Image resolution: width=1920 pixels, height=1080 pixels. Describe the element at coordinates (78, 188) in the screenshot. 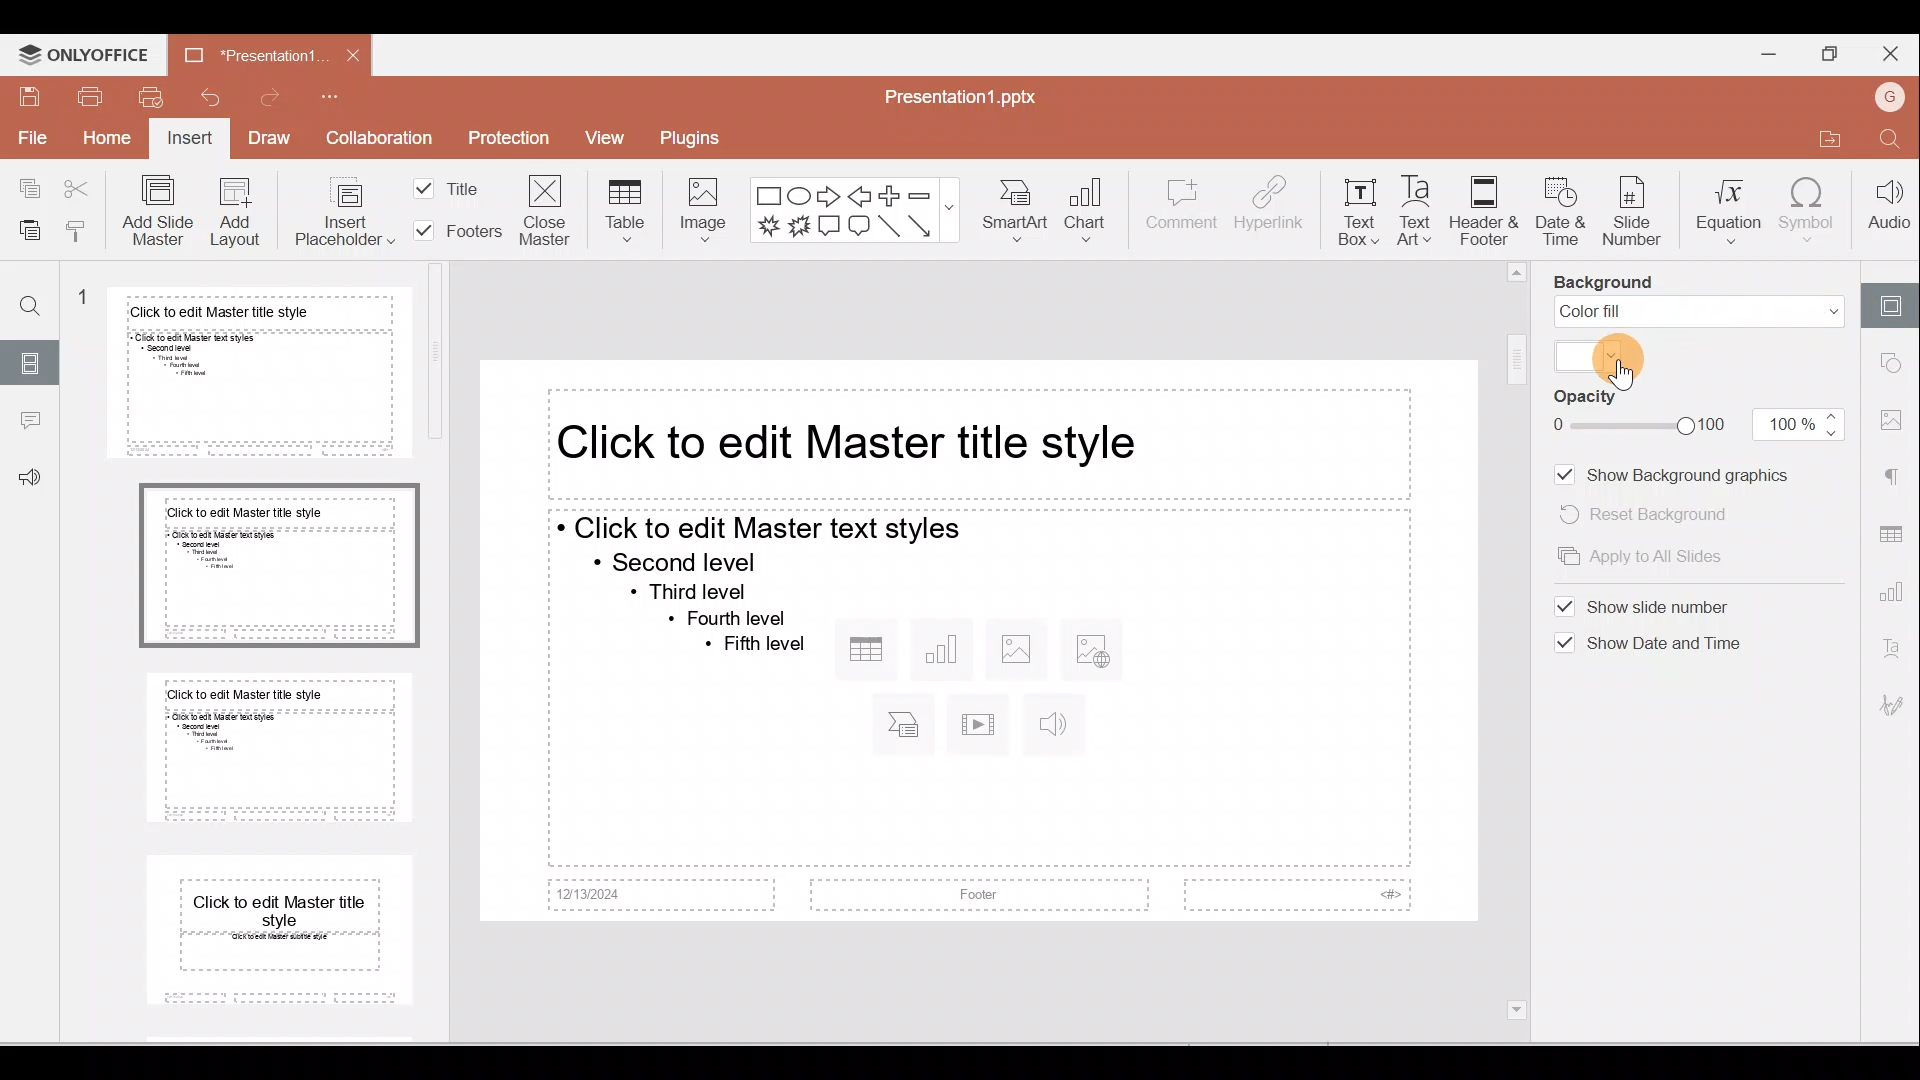

I see `Cut` at that location.